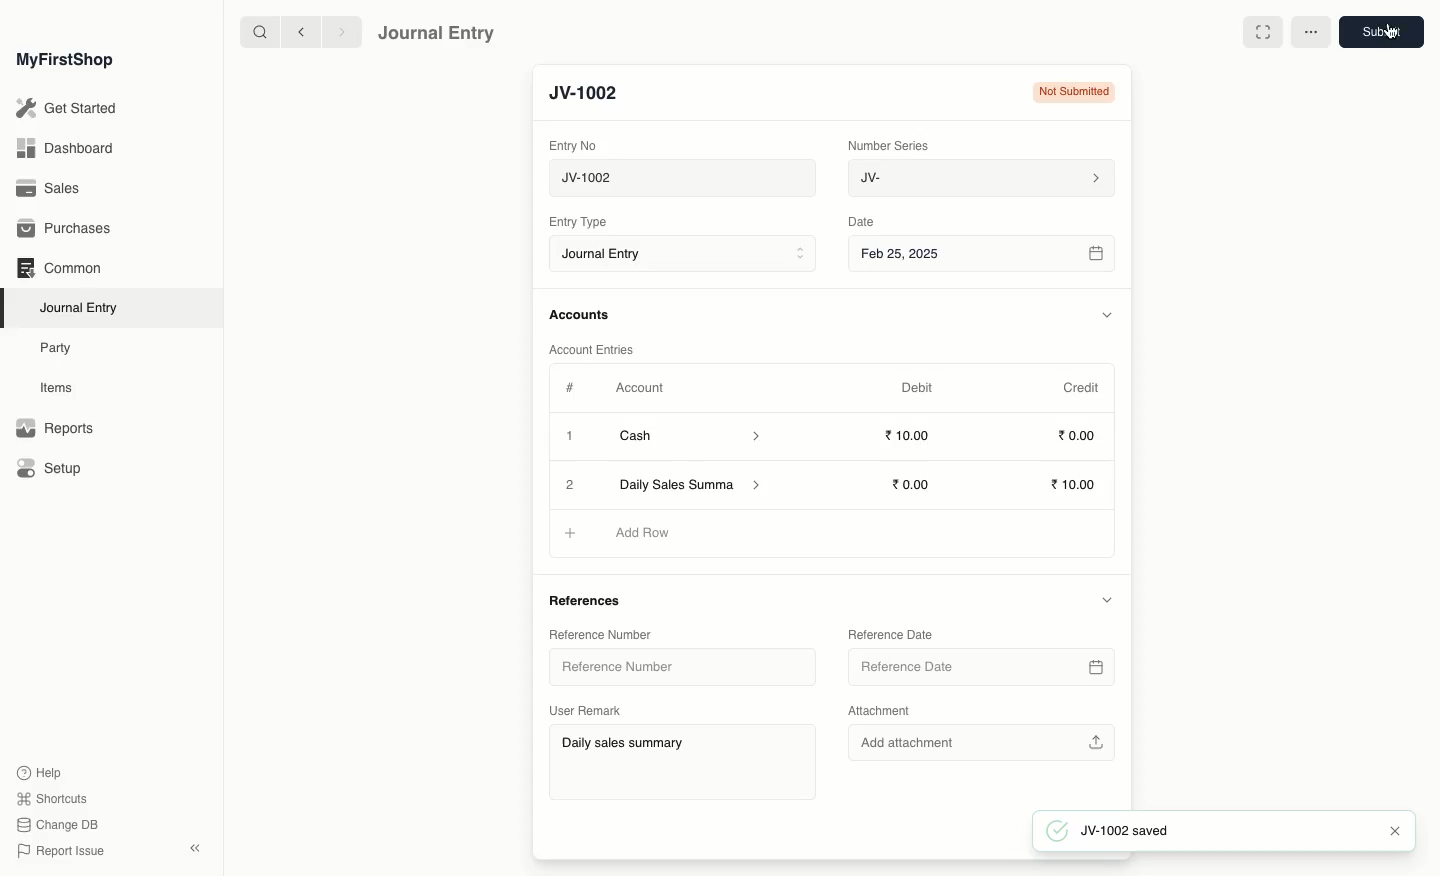 Image resolution: width=1440 pixels, height=876 pixels. Describe the element at coordinates (913, 436) in the screenshot. I see `10.00` at that location.